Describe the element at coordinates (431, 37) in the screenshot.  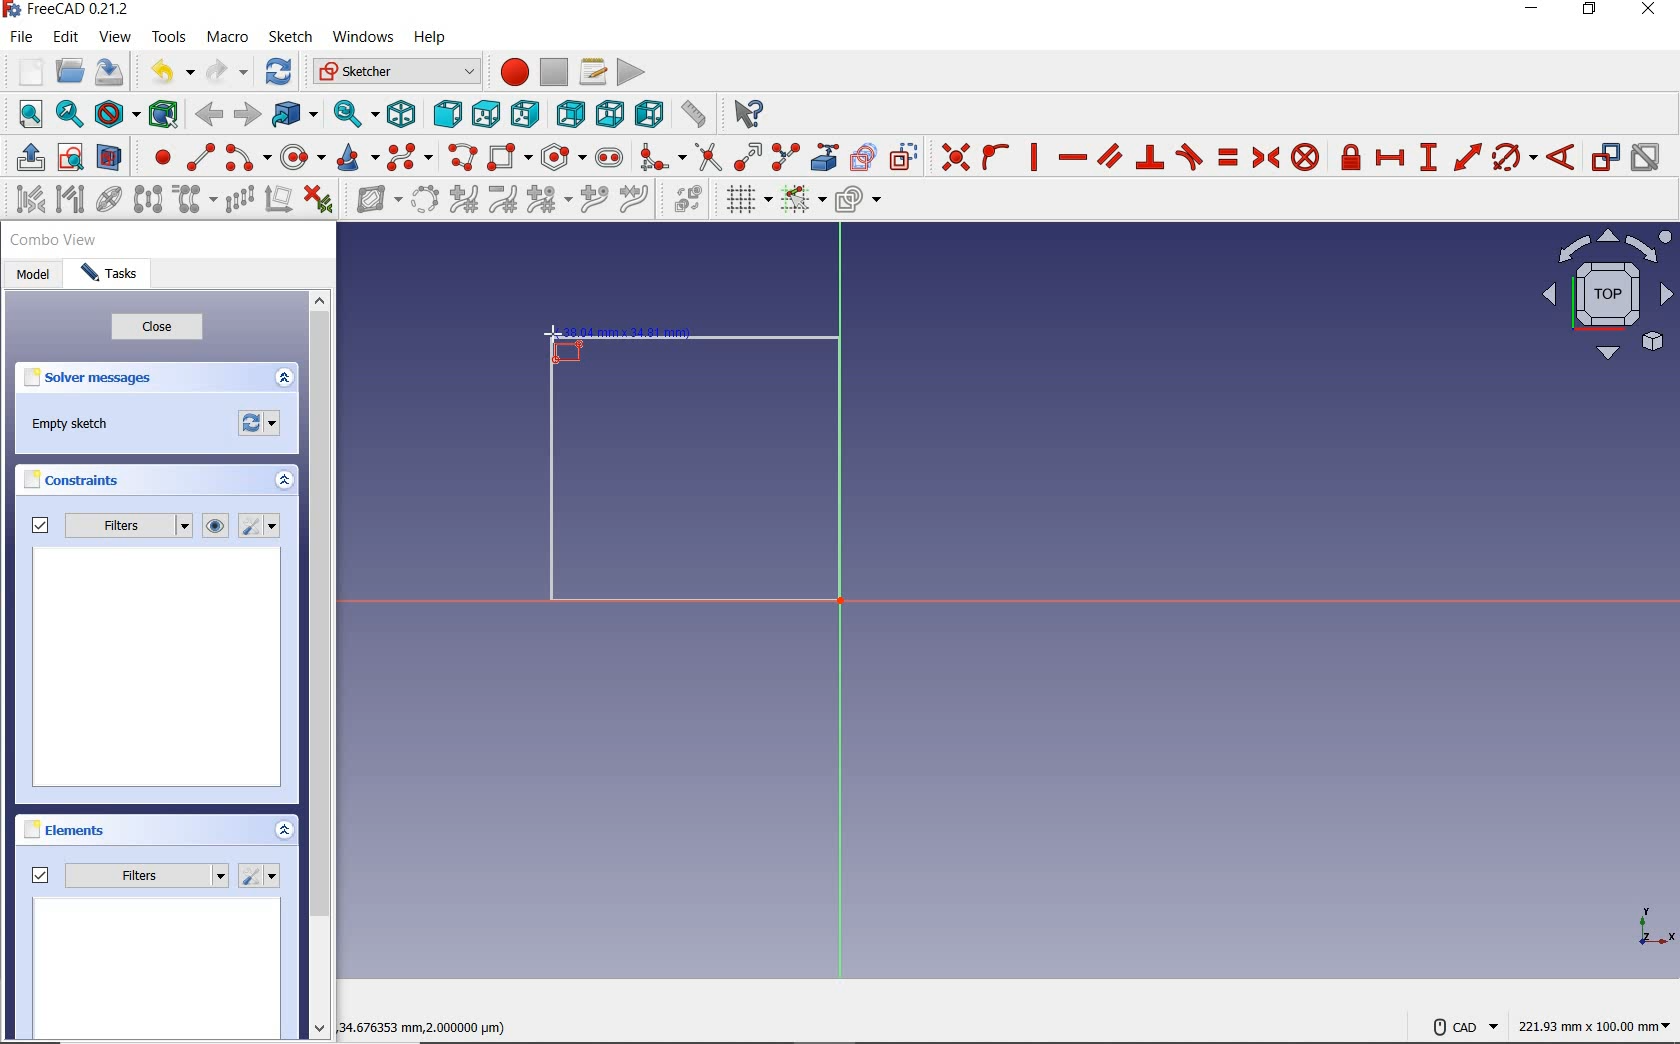
I see `help` at that location.